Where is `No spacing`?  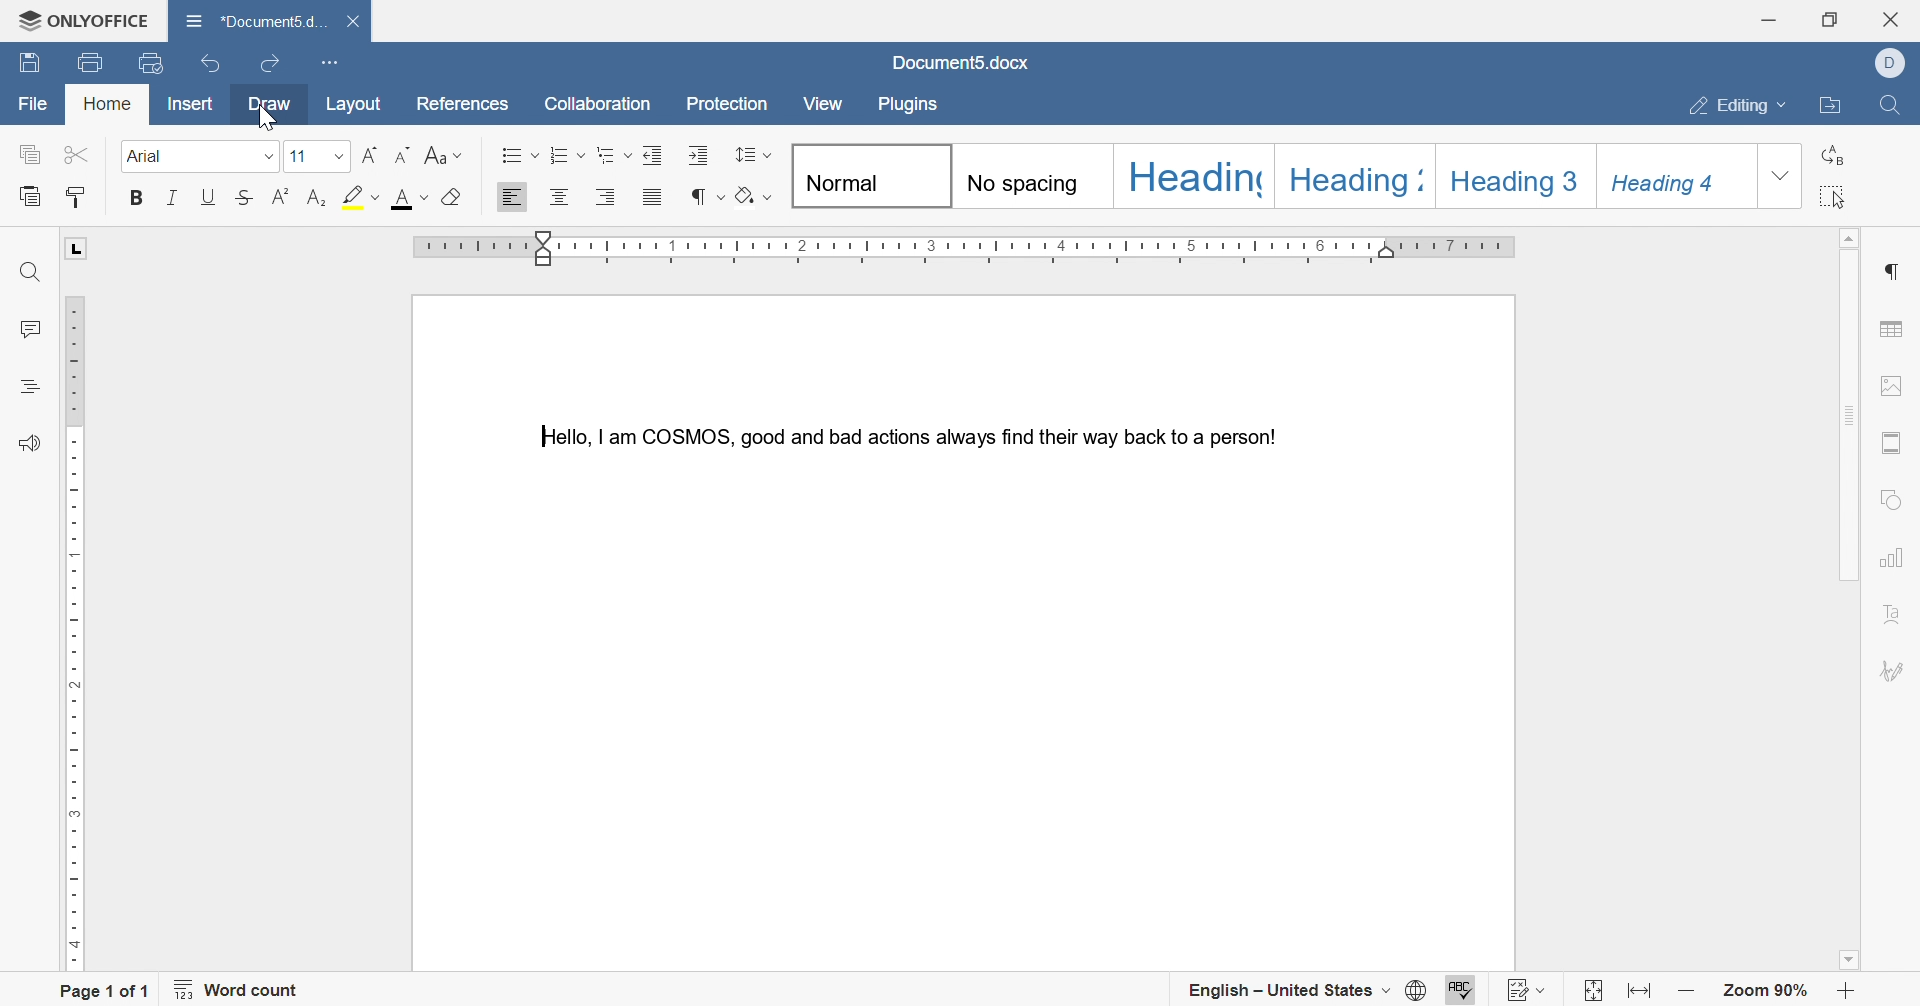
No spacing is located at coordinates (1021, 177).